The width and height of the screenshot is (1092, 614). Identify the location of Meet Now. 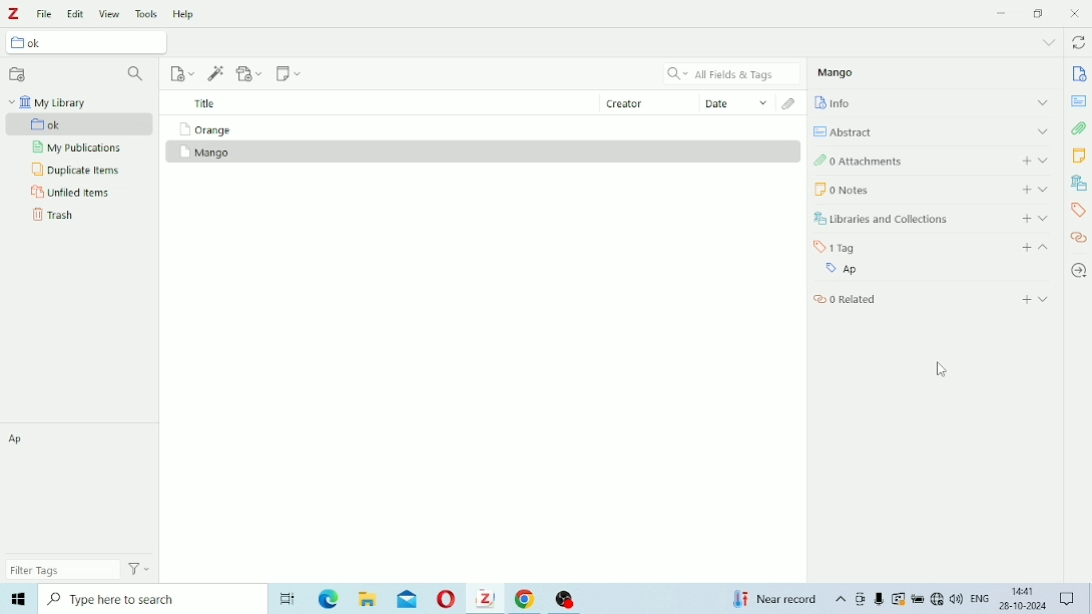
(861, 599).